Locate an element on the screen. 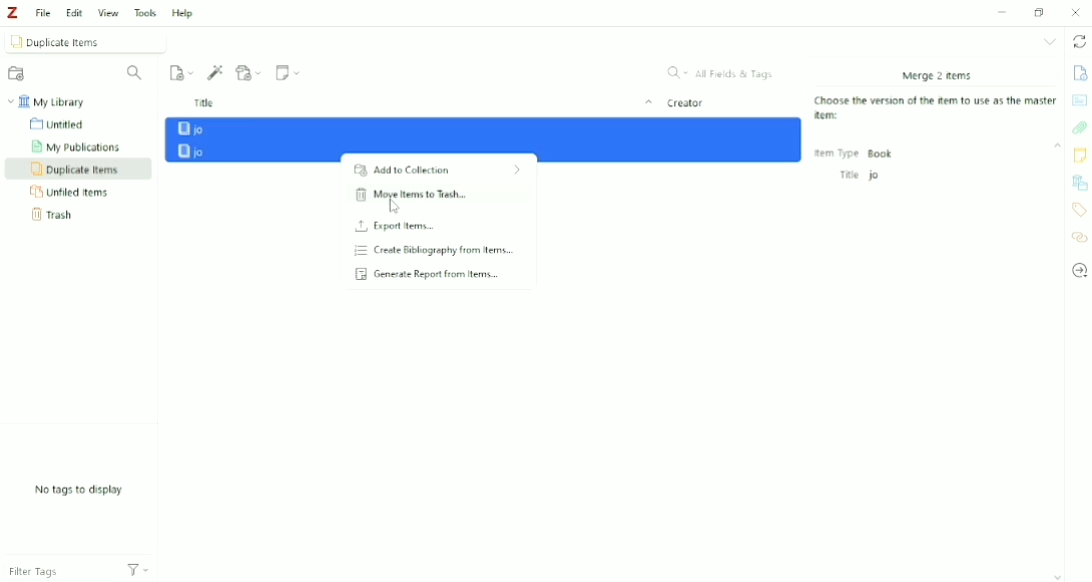 This screenshot has height=582, width=1092. Add Item (s) by Identifier is located at coordinates (216, 73).